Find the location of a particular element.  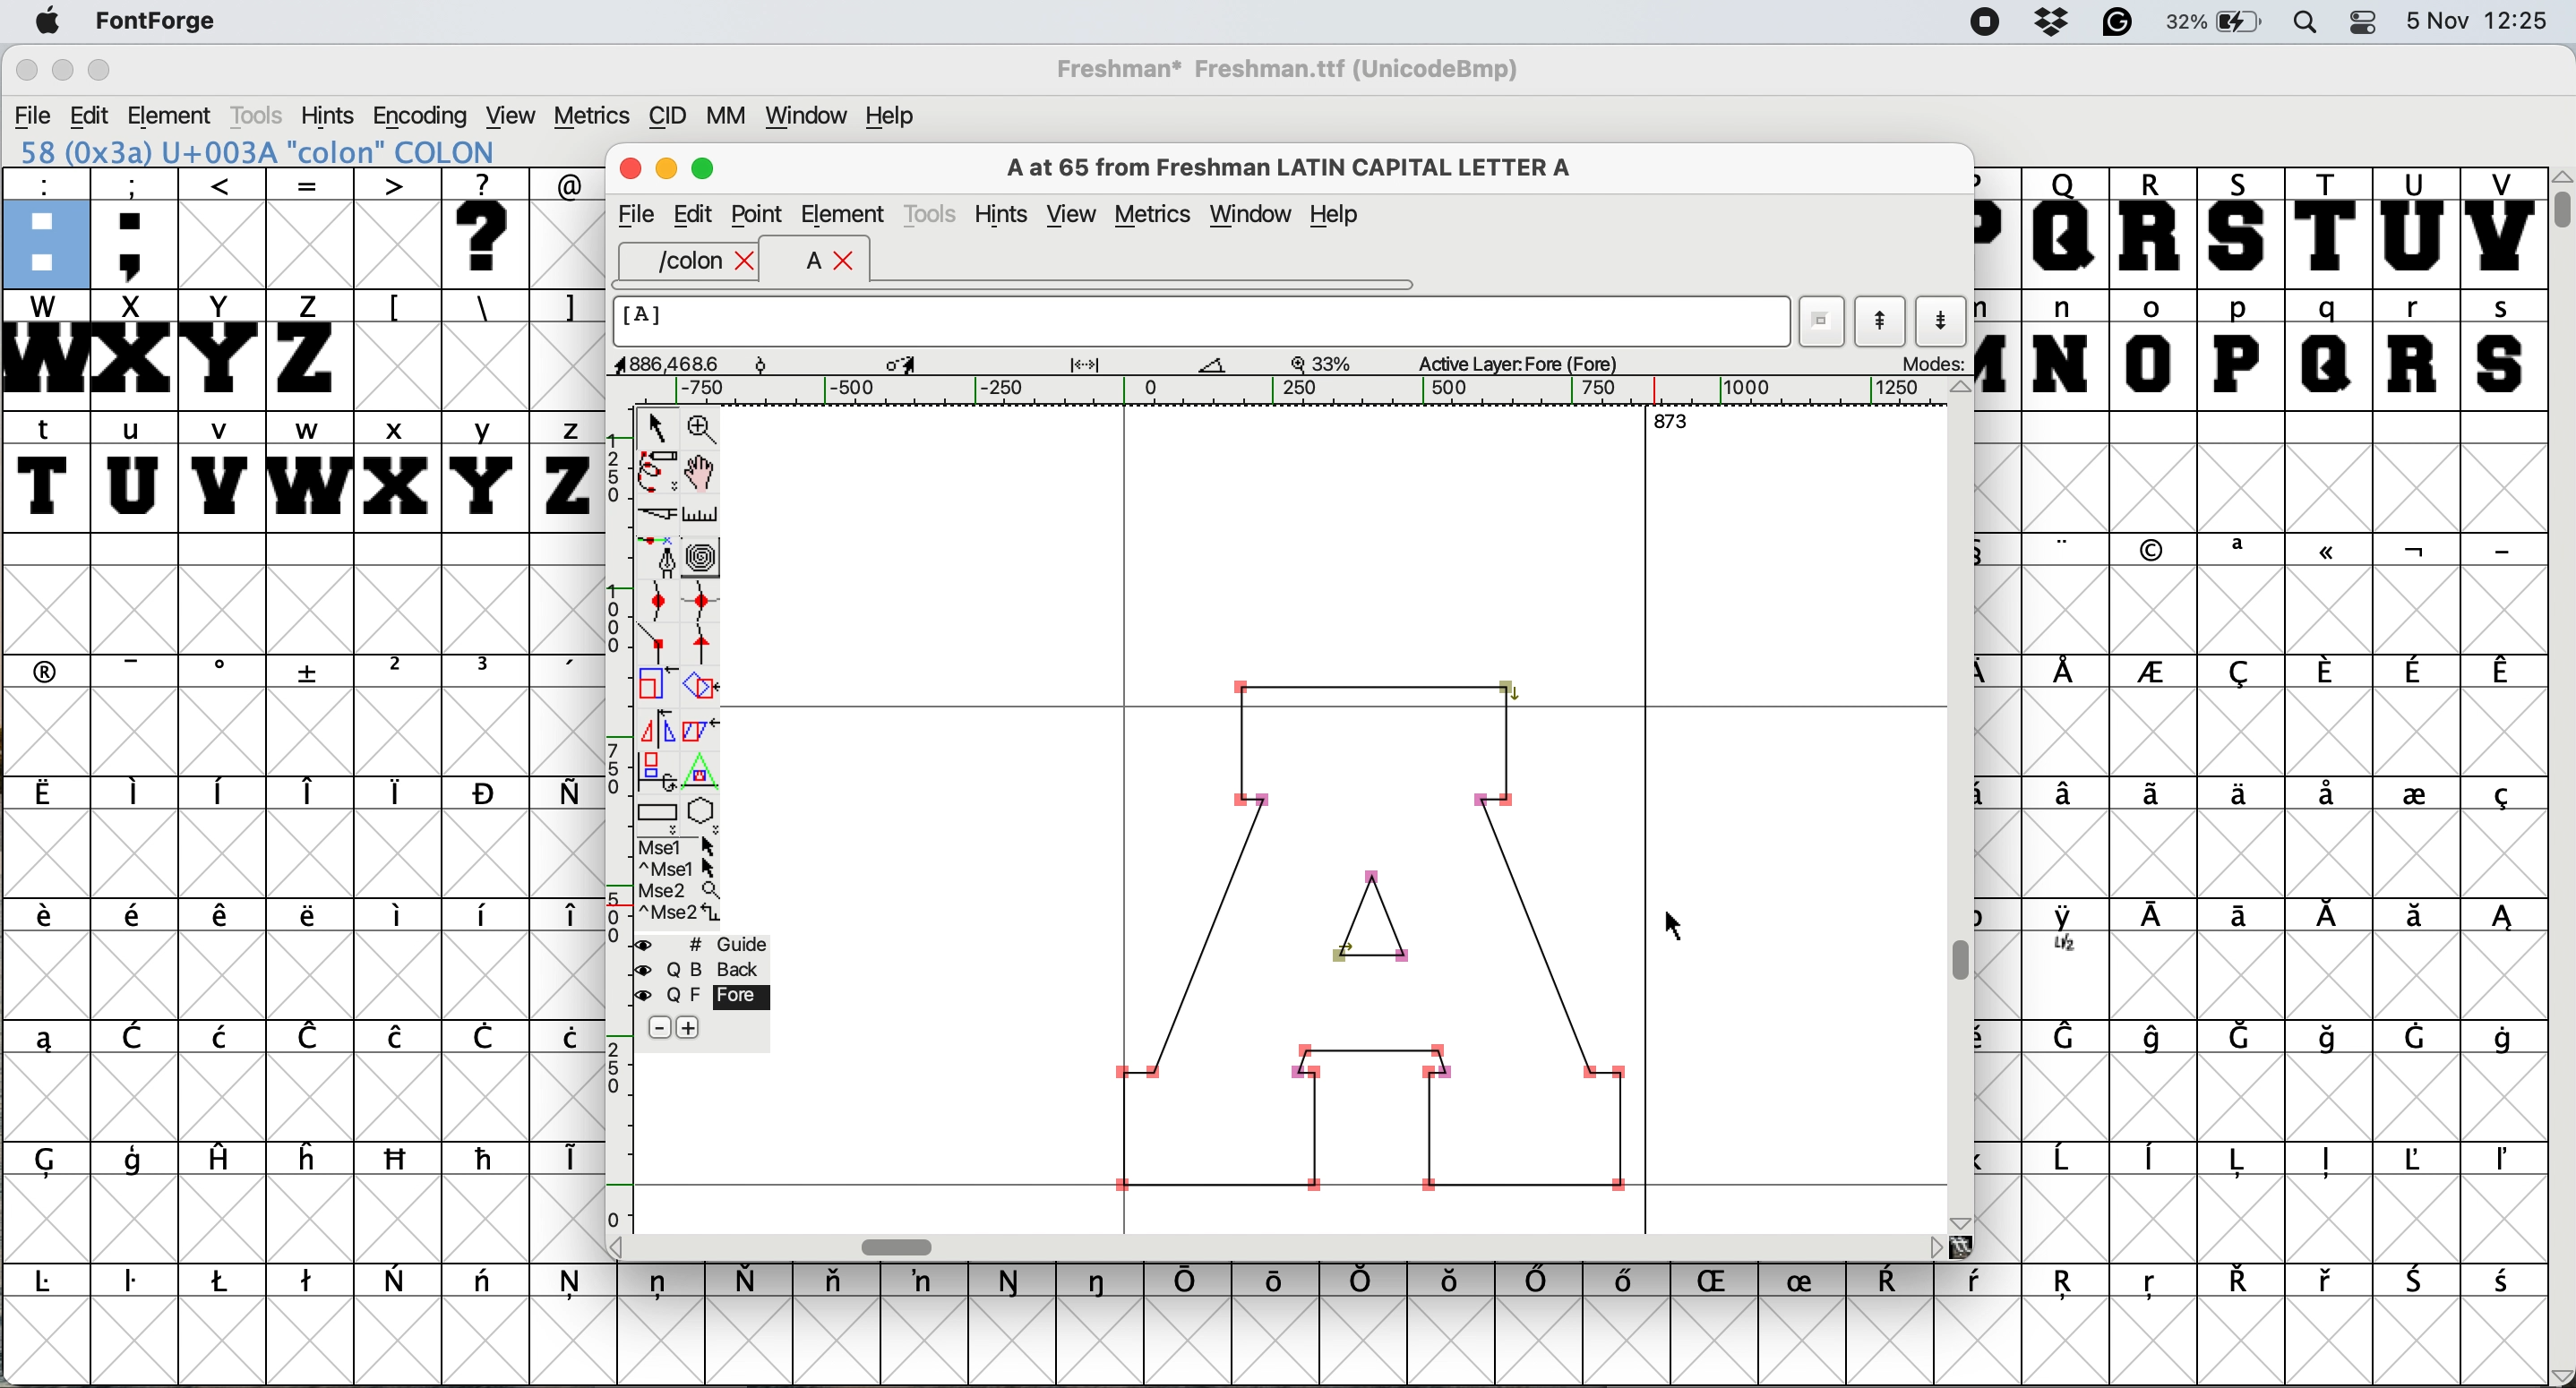

symbol is located at coordinates (490, 916).